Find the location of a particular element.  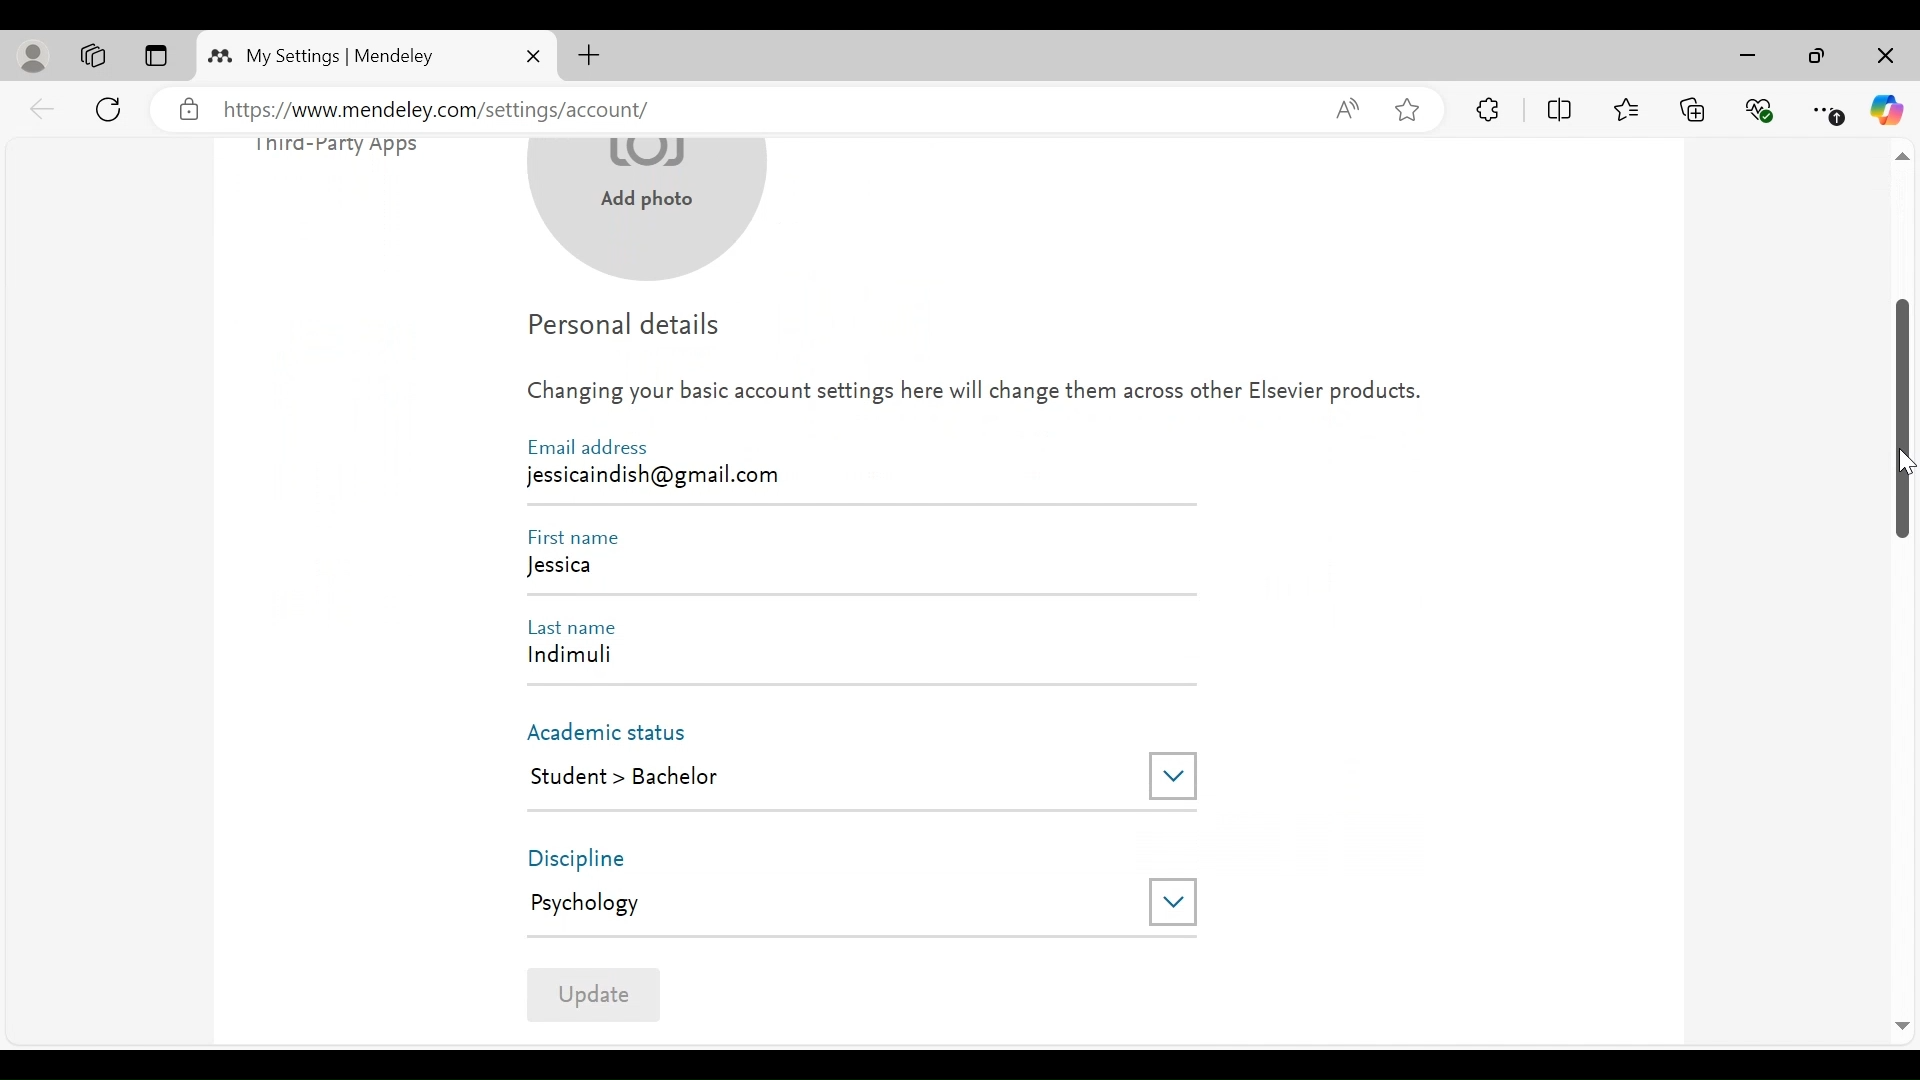

Update is located at coordinates (593, 993).